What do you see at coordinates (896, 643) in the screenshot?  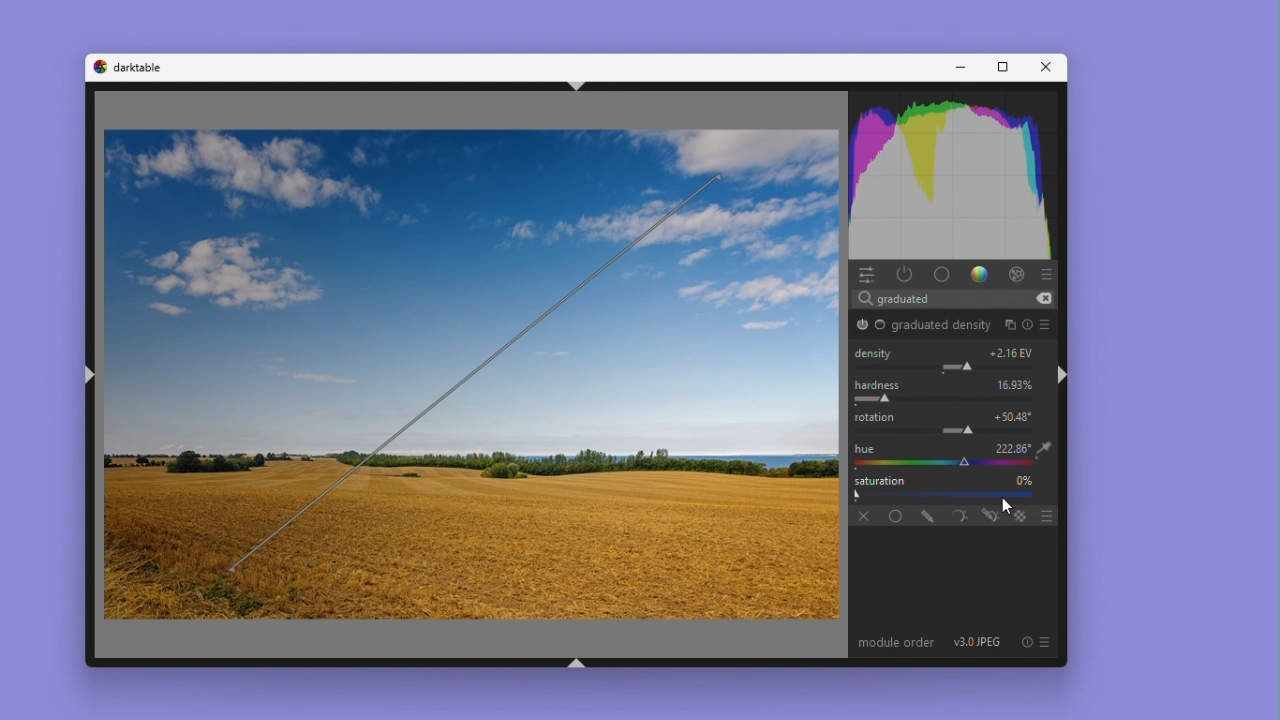 I see `module order` at bounding box center [896, 643].